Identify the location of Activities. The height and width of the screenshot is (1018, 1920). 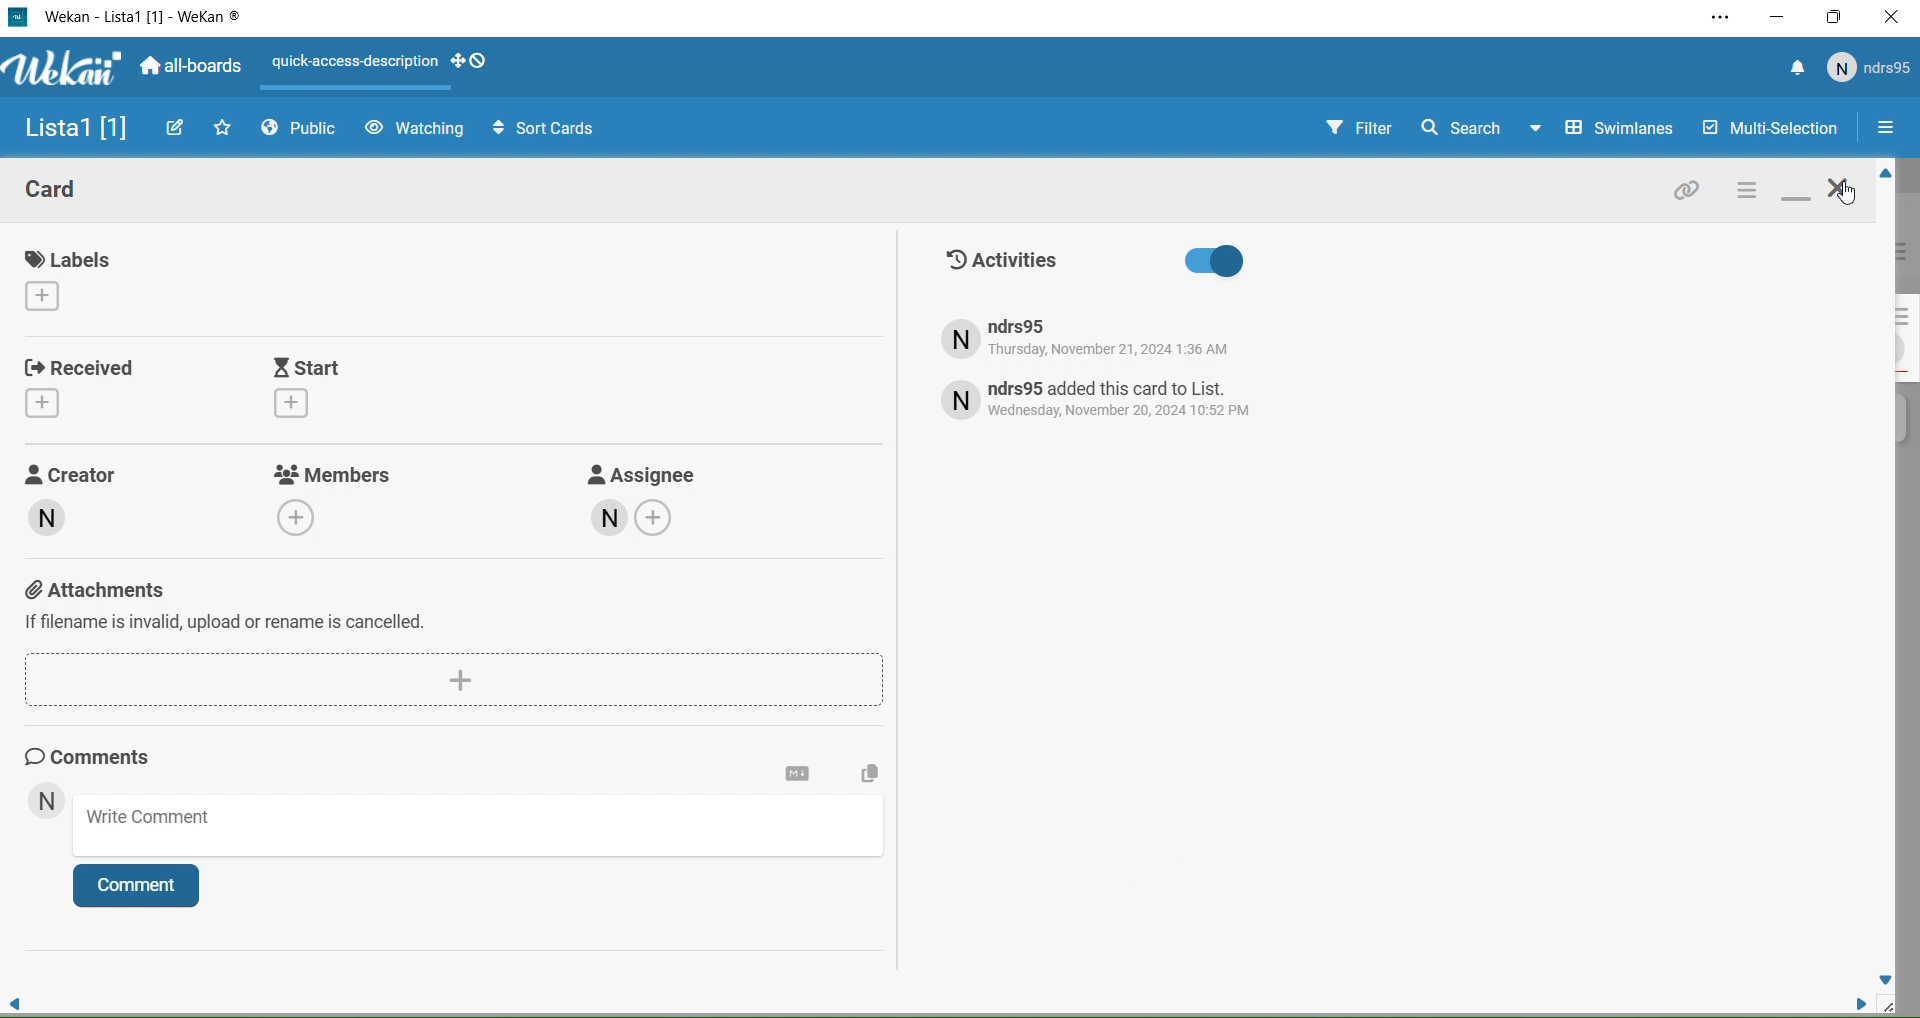
(1165, 261).